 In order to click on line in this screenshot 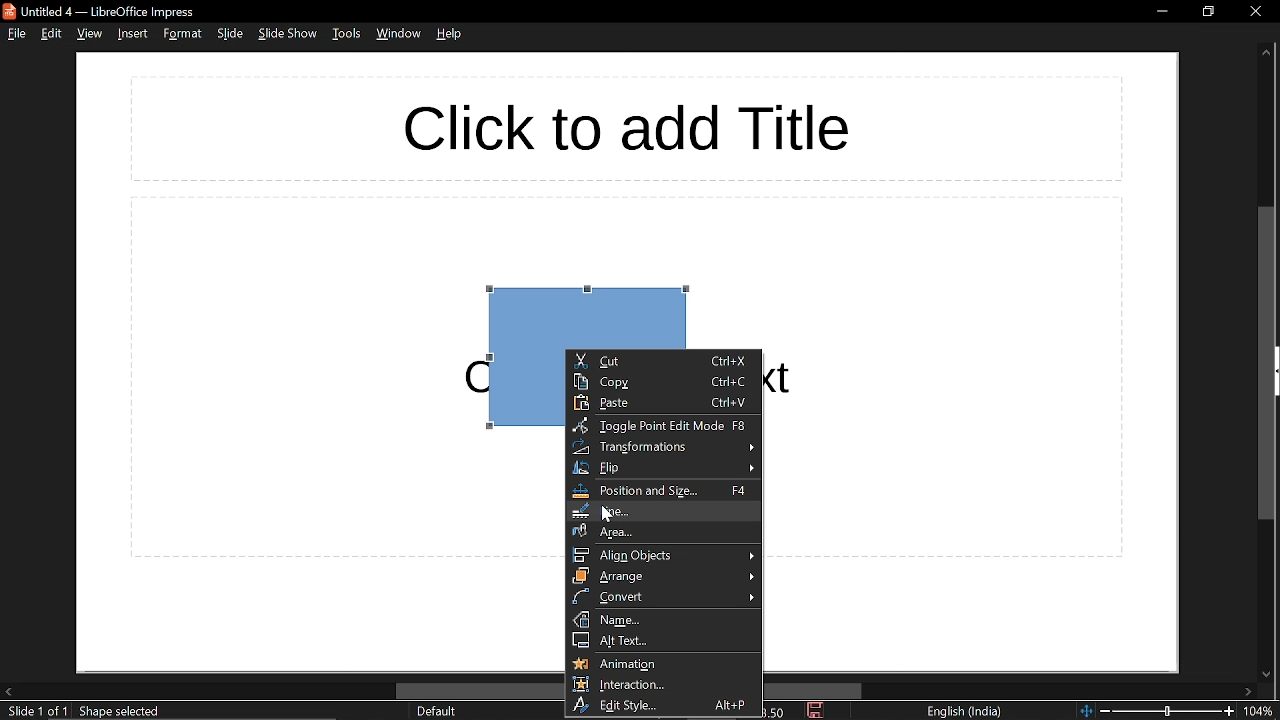, I will do `click(666, 512)`.